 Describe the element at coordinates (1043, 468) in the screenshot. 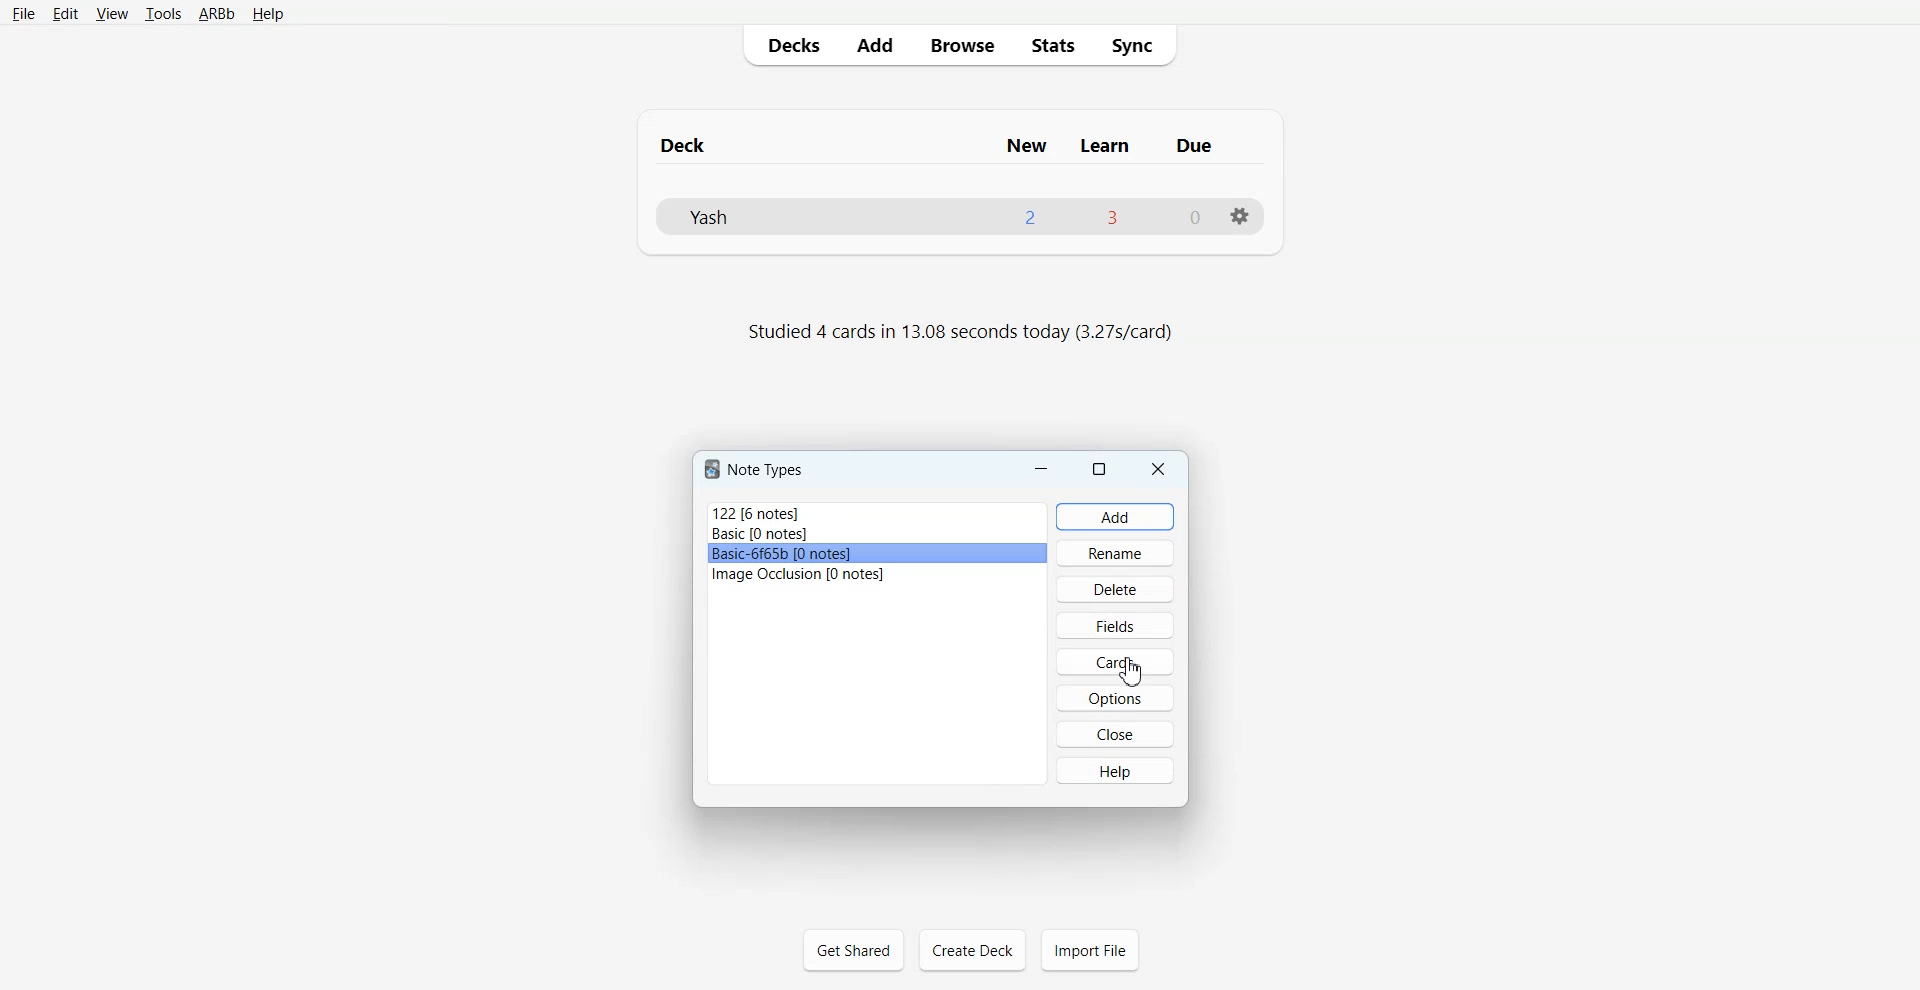

I see `Minimize` at that location.